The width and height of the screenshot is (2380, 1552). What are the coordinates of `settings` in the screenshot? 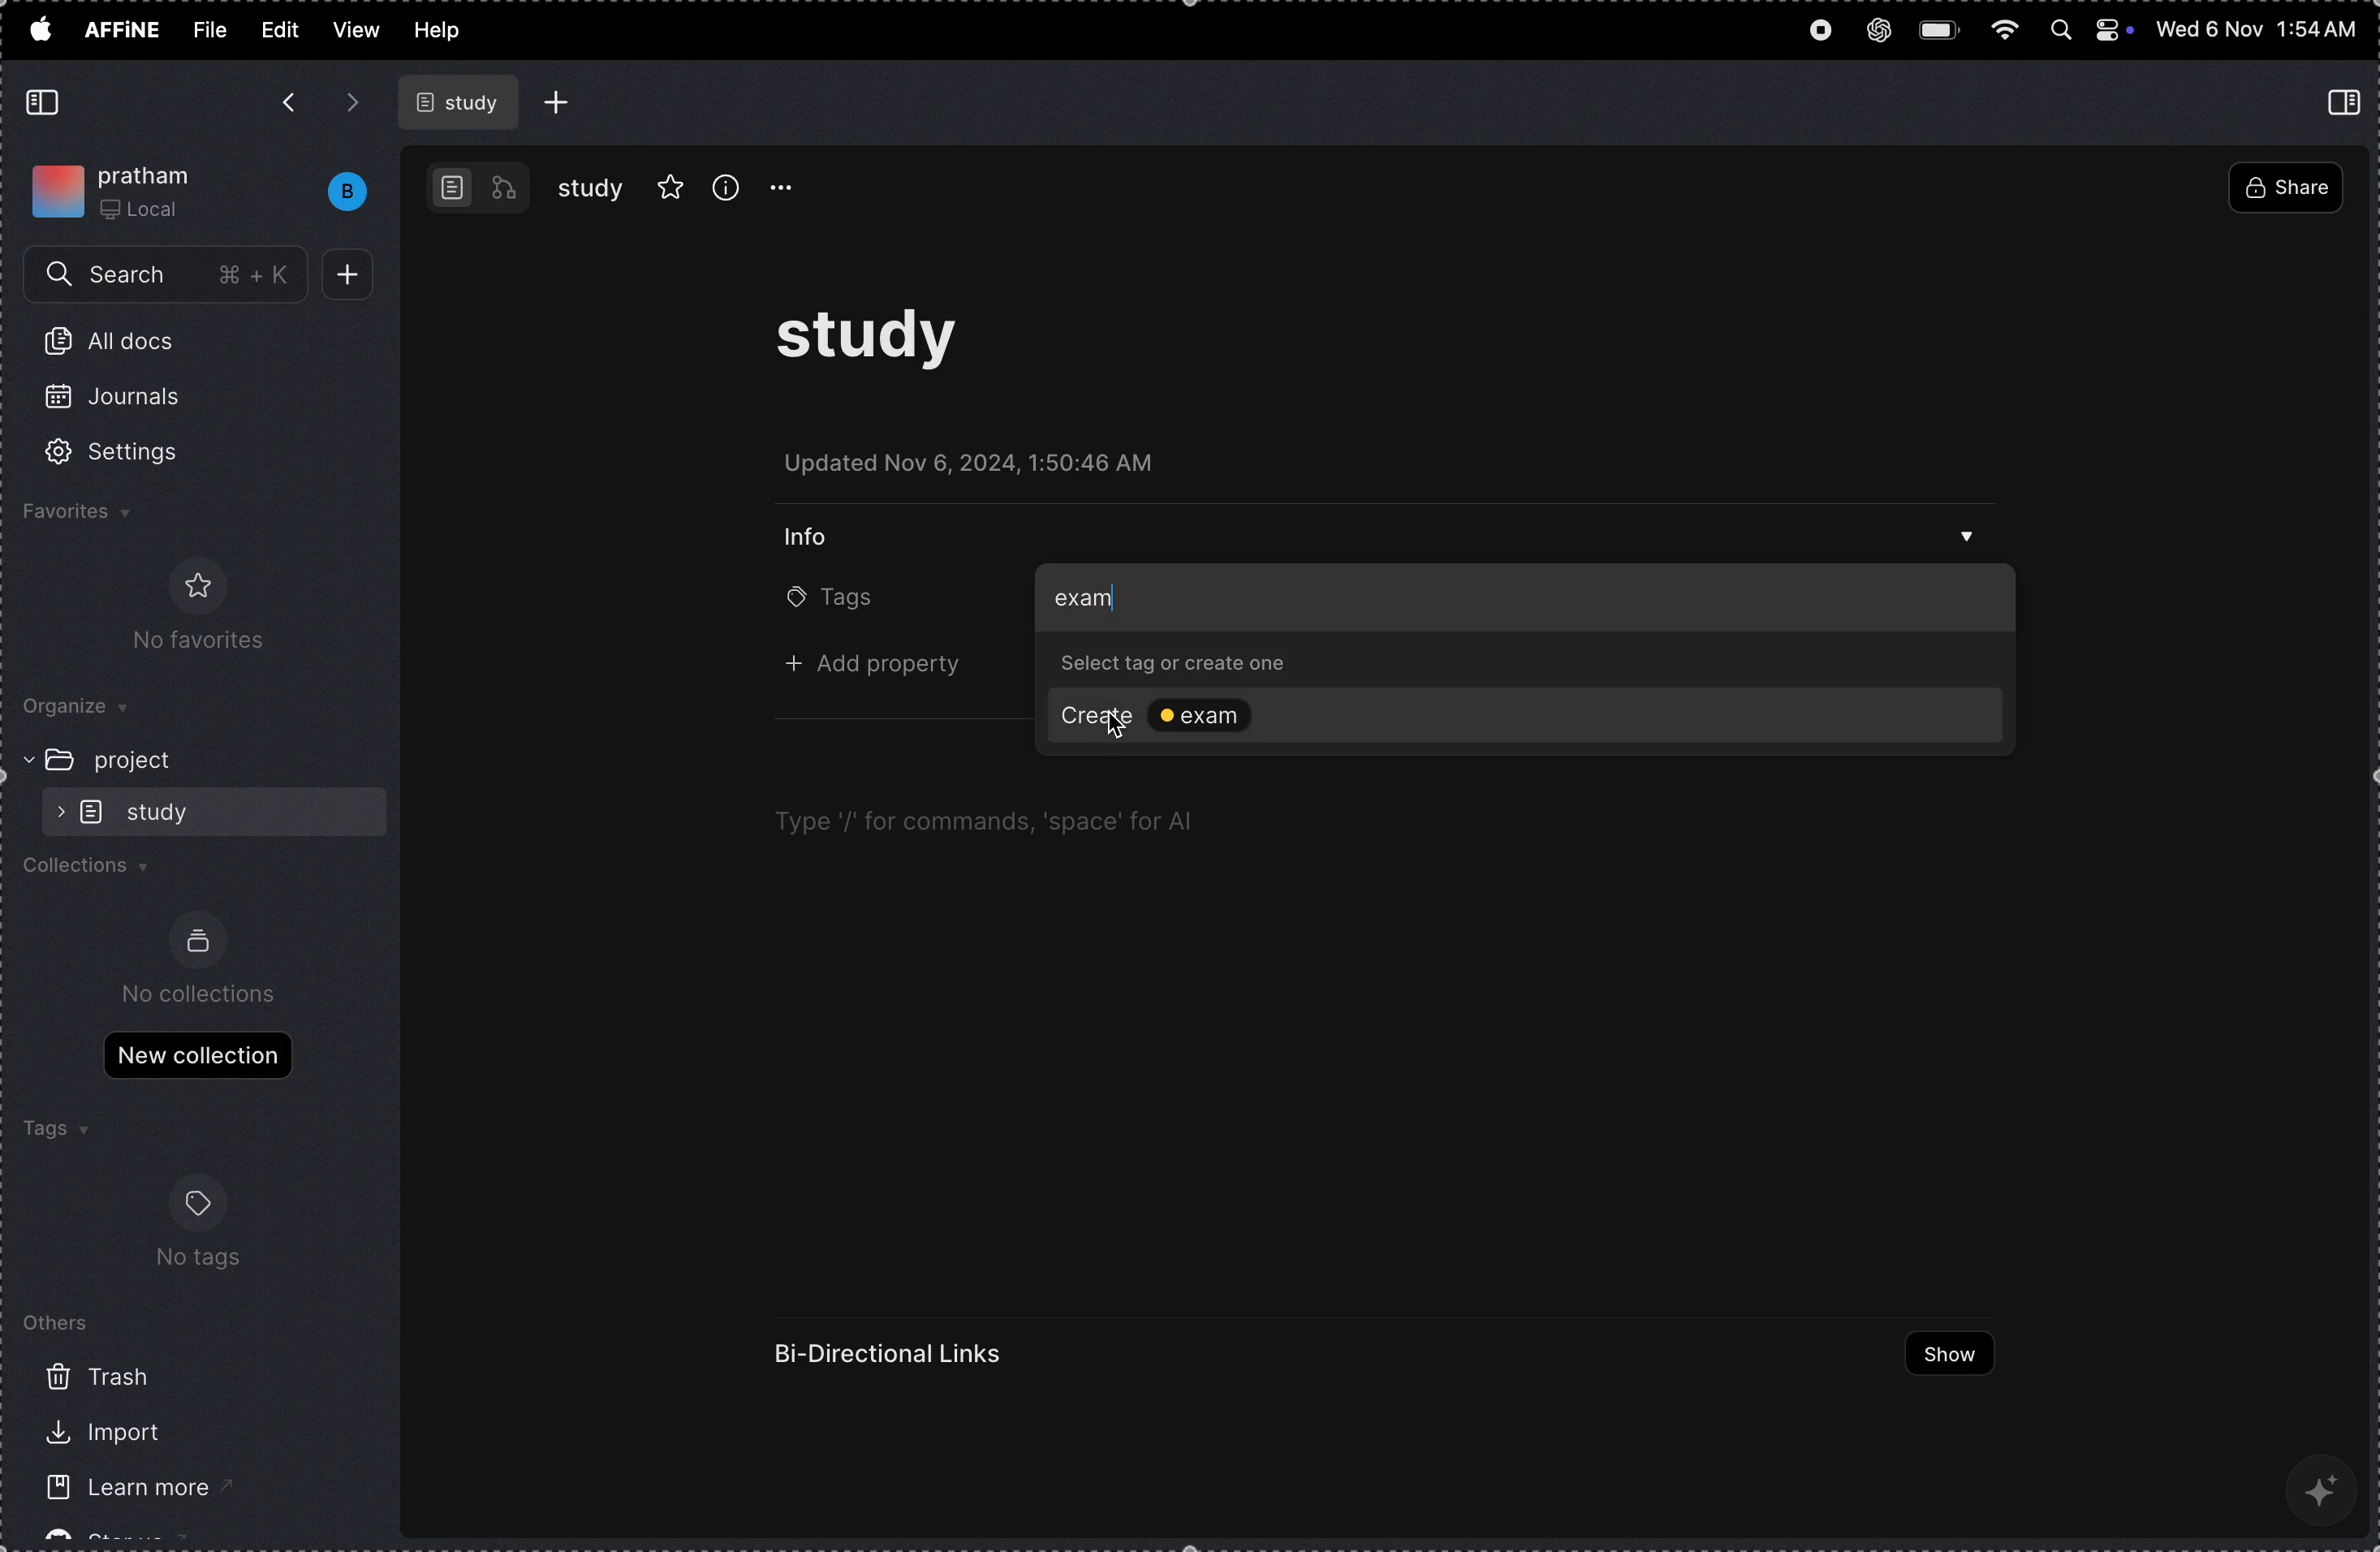 It's located at (139, 453).